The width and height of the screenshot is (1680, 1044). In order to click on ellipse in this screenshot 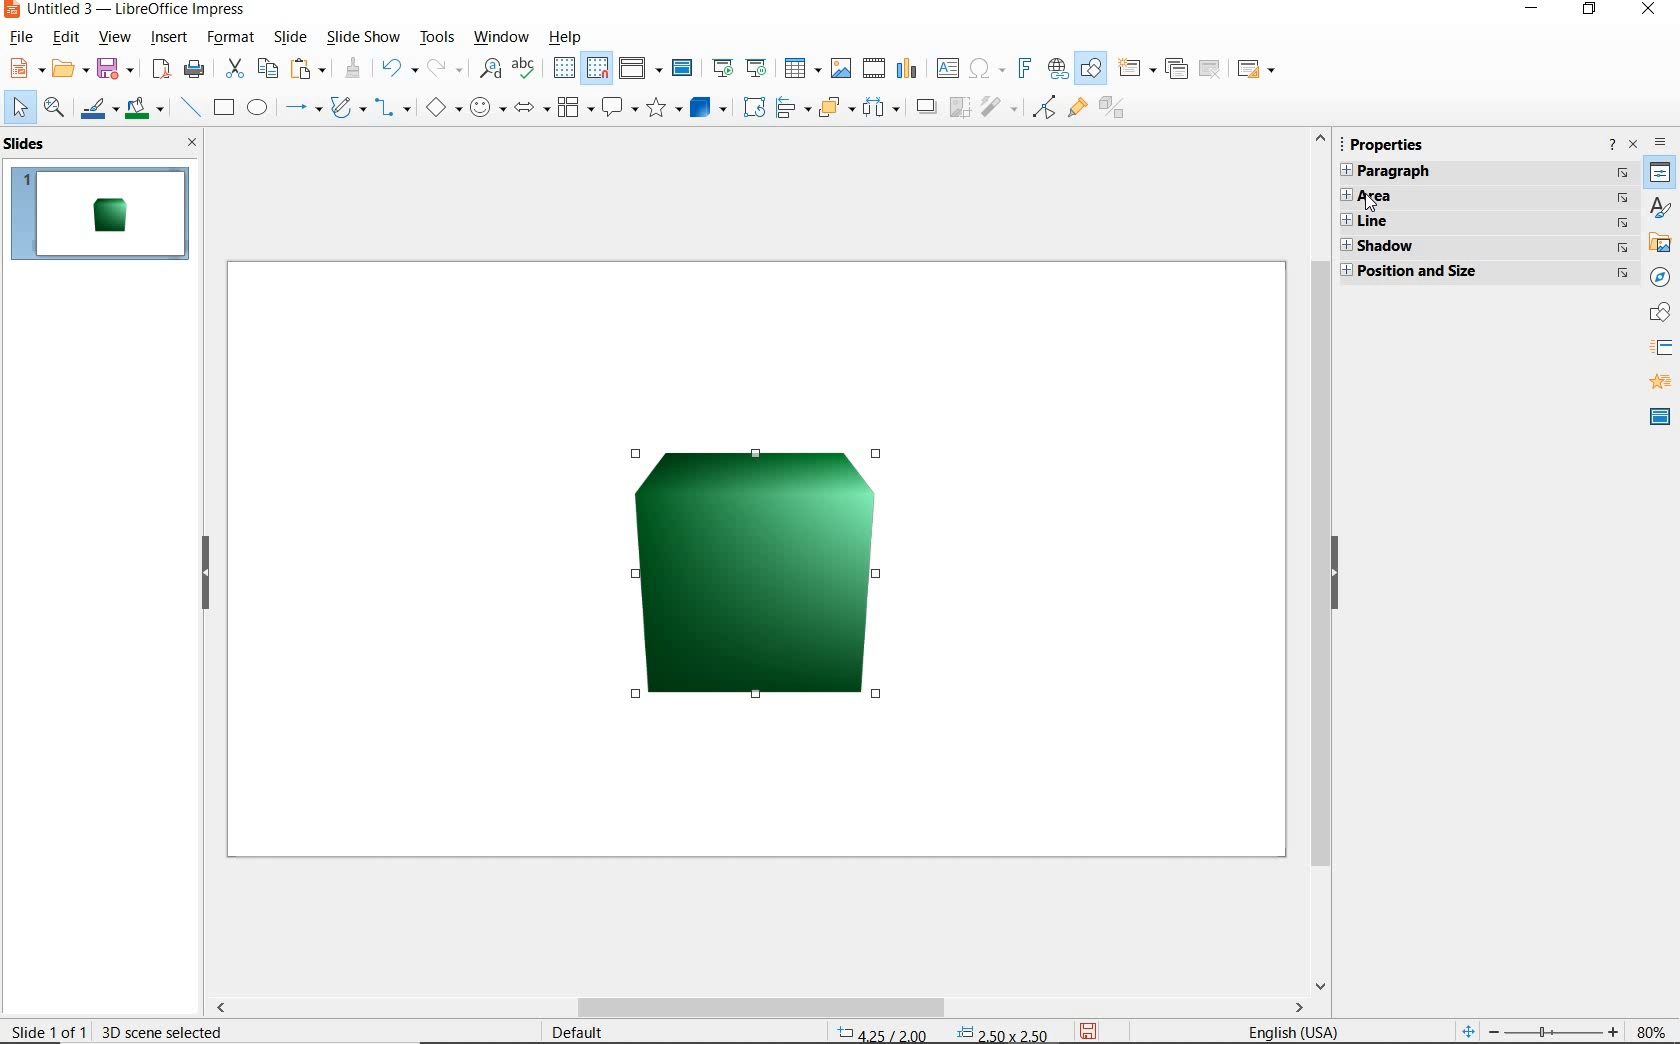, I will do `click(257, 108)`.